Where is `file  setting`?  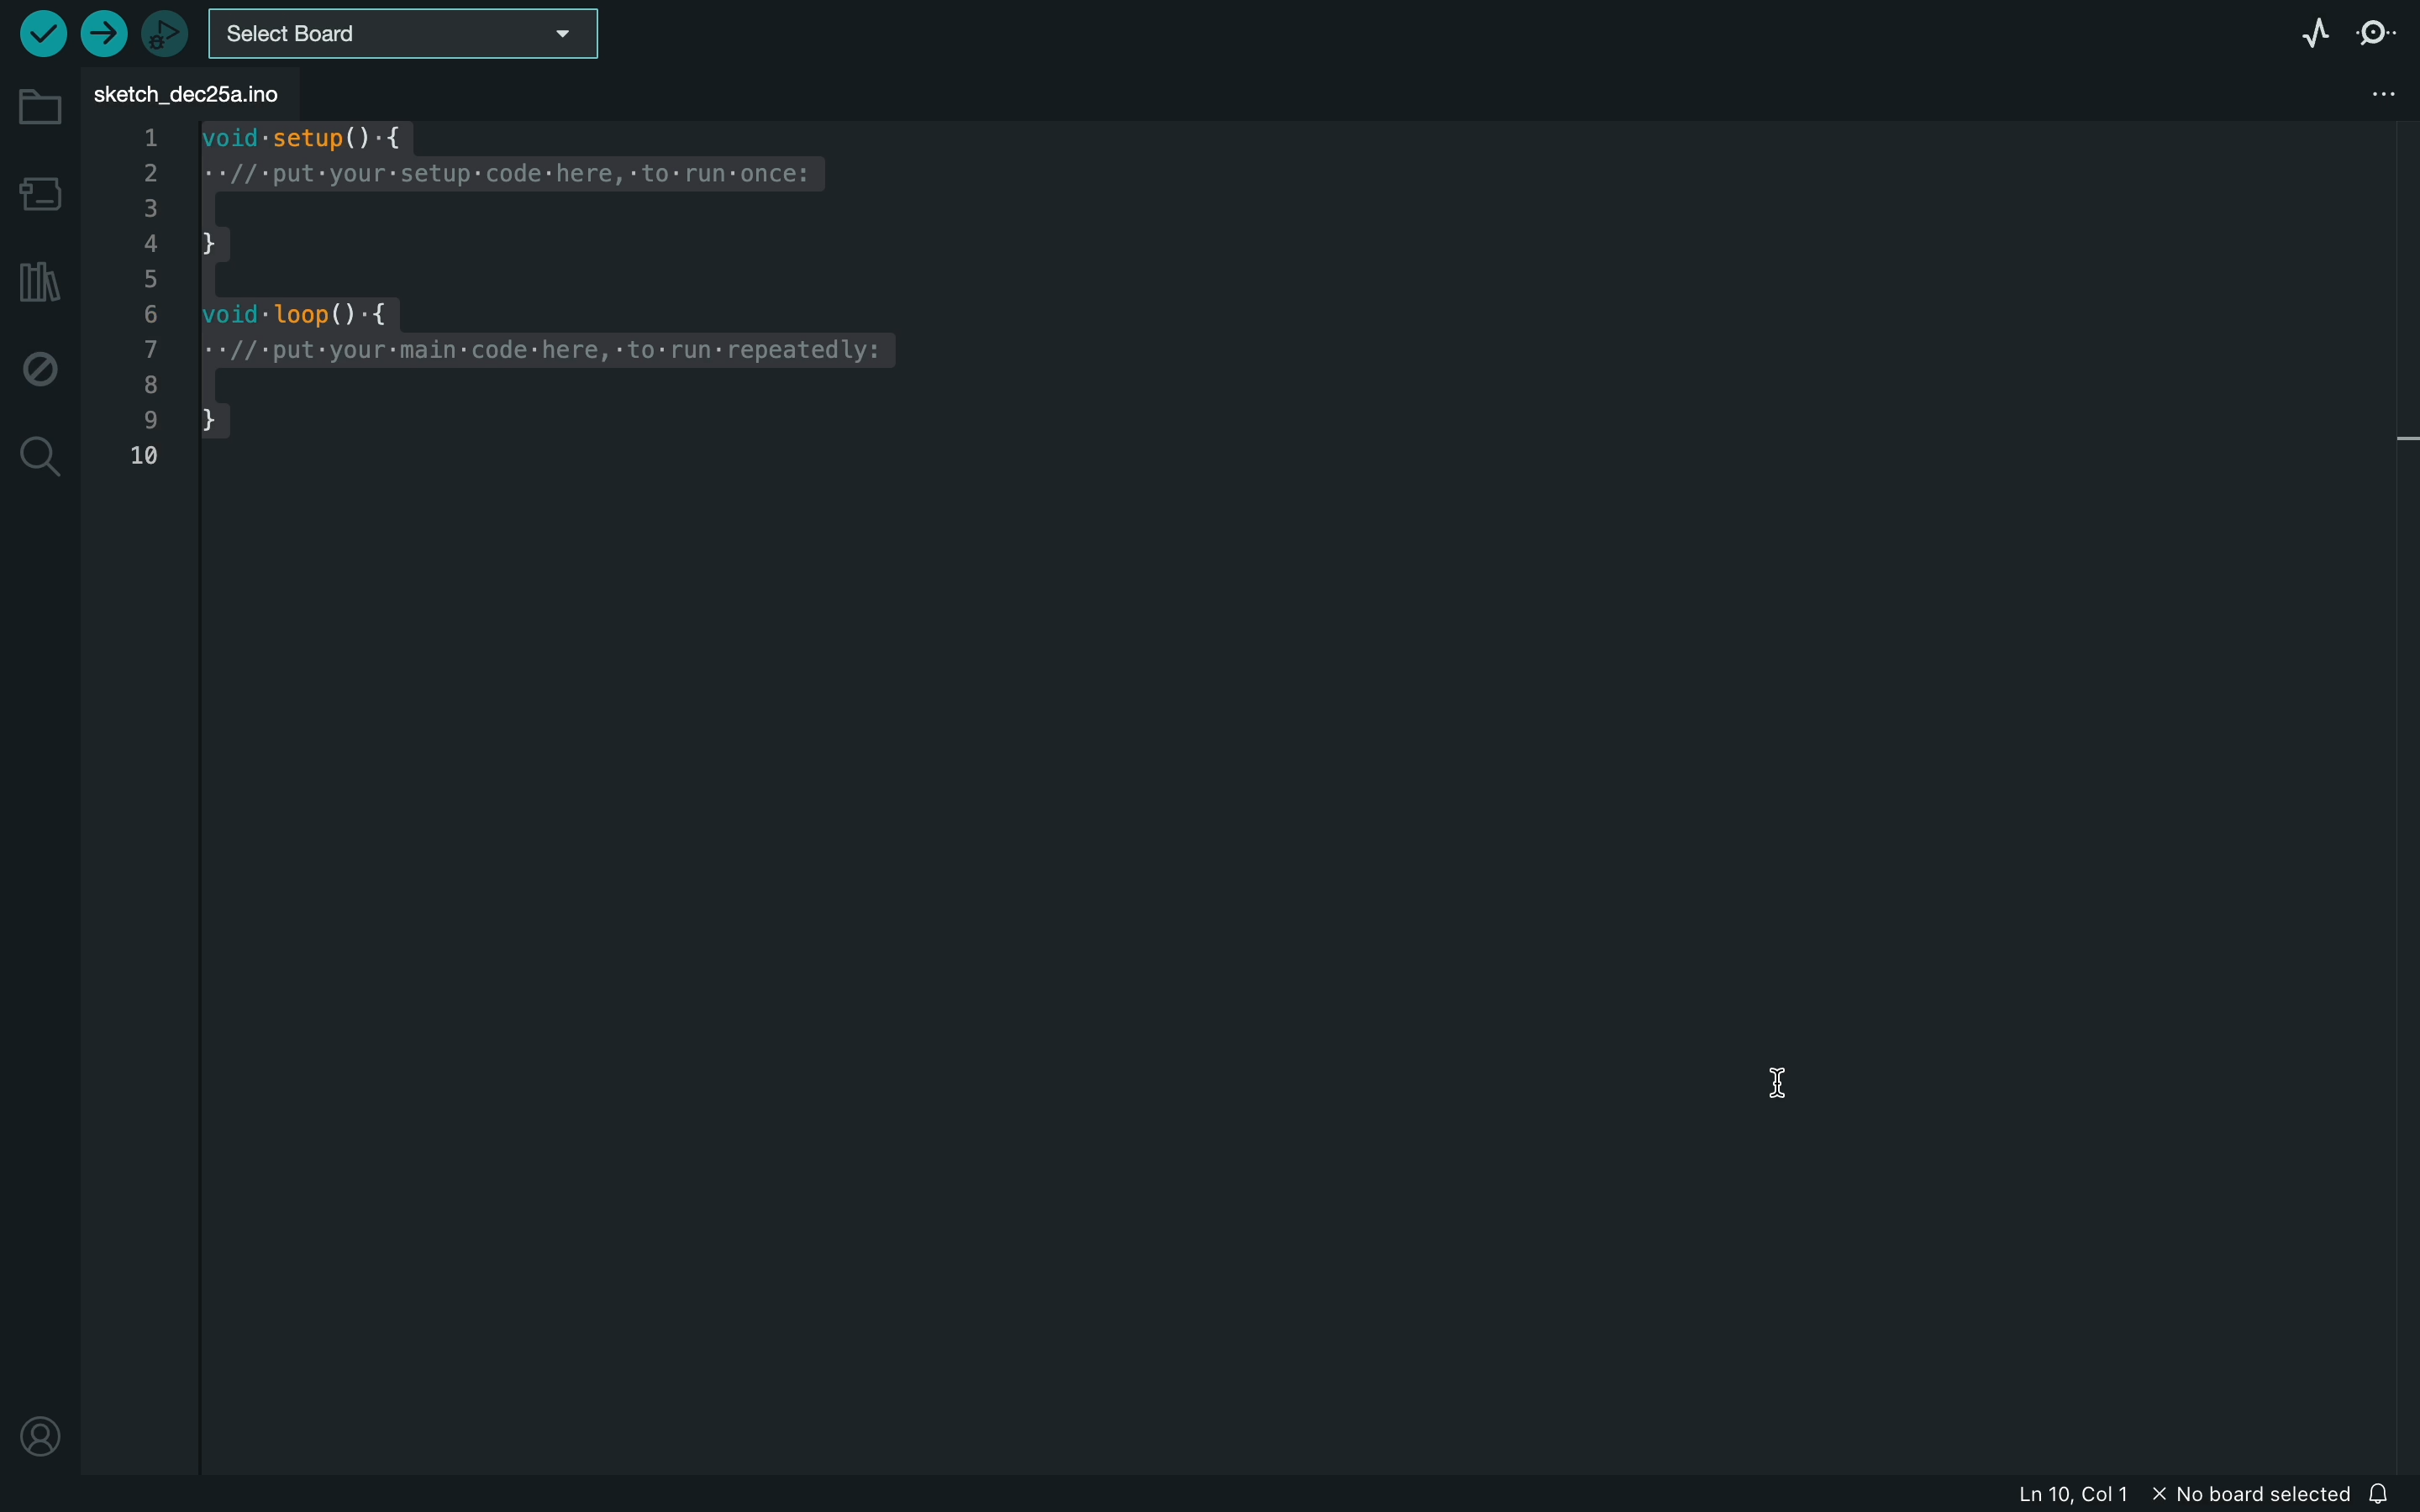 file  setting is located at coordinates (2346, 91).